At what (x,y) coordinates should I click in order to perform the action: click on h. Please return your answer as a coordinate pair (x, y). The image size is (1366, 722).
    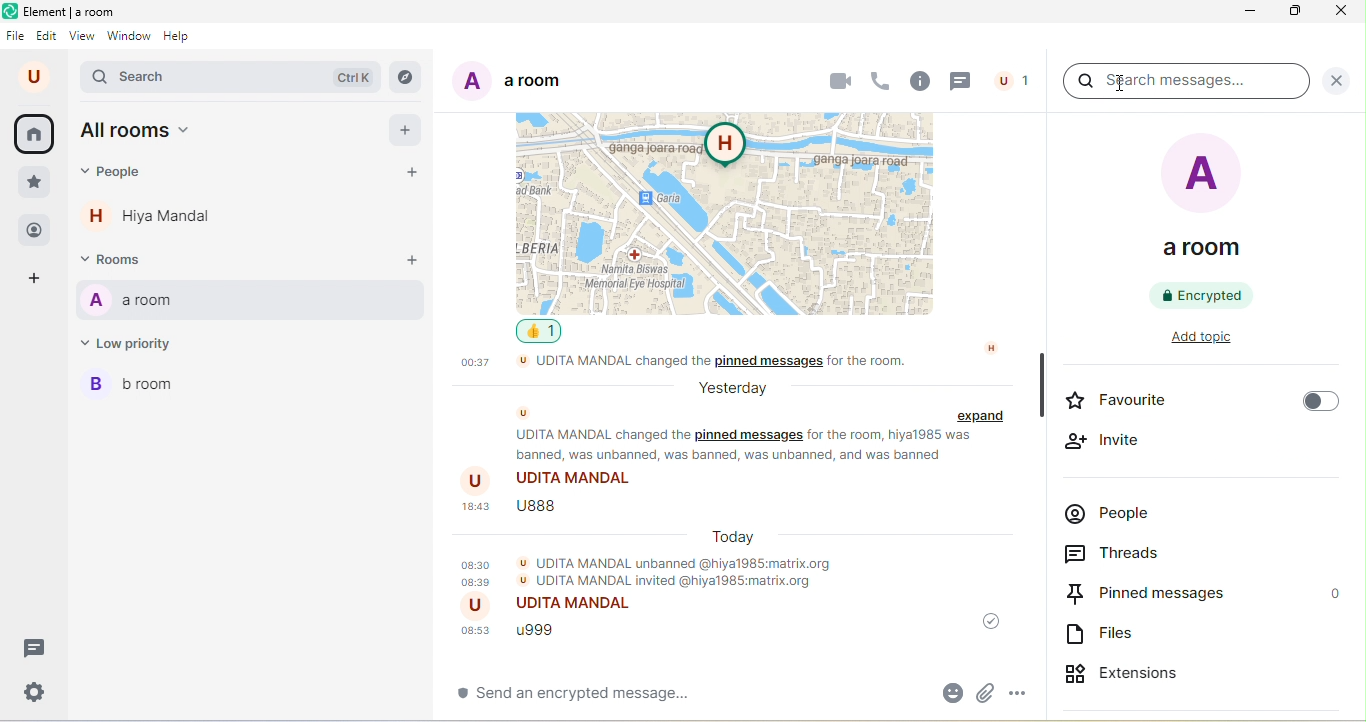
    Looking at the image, I should click on (992, 347).